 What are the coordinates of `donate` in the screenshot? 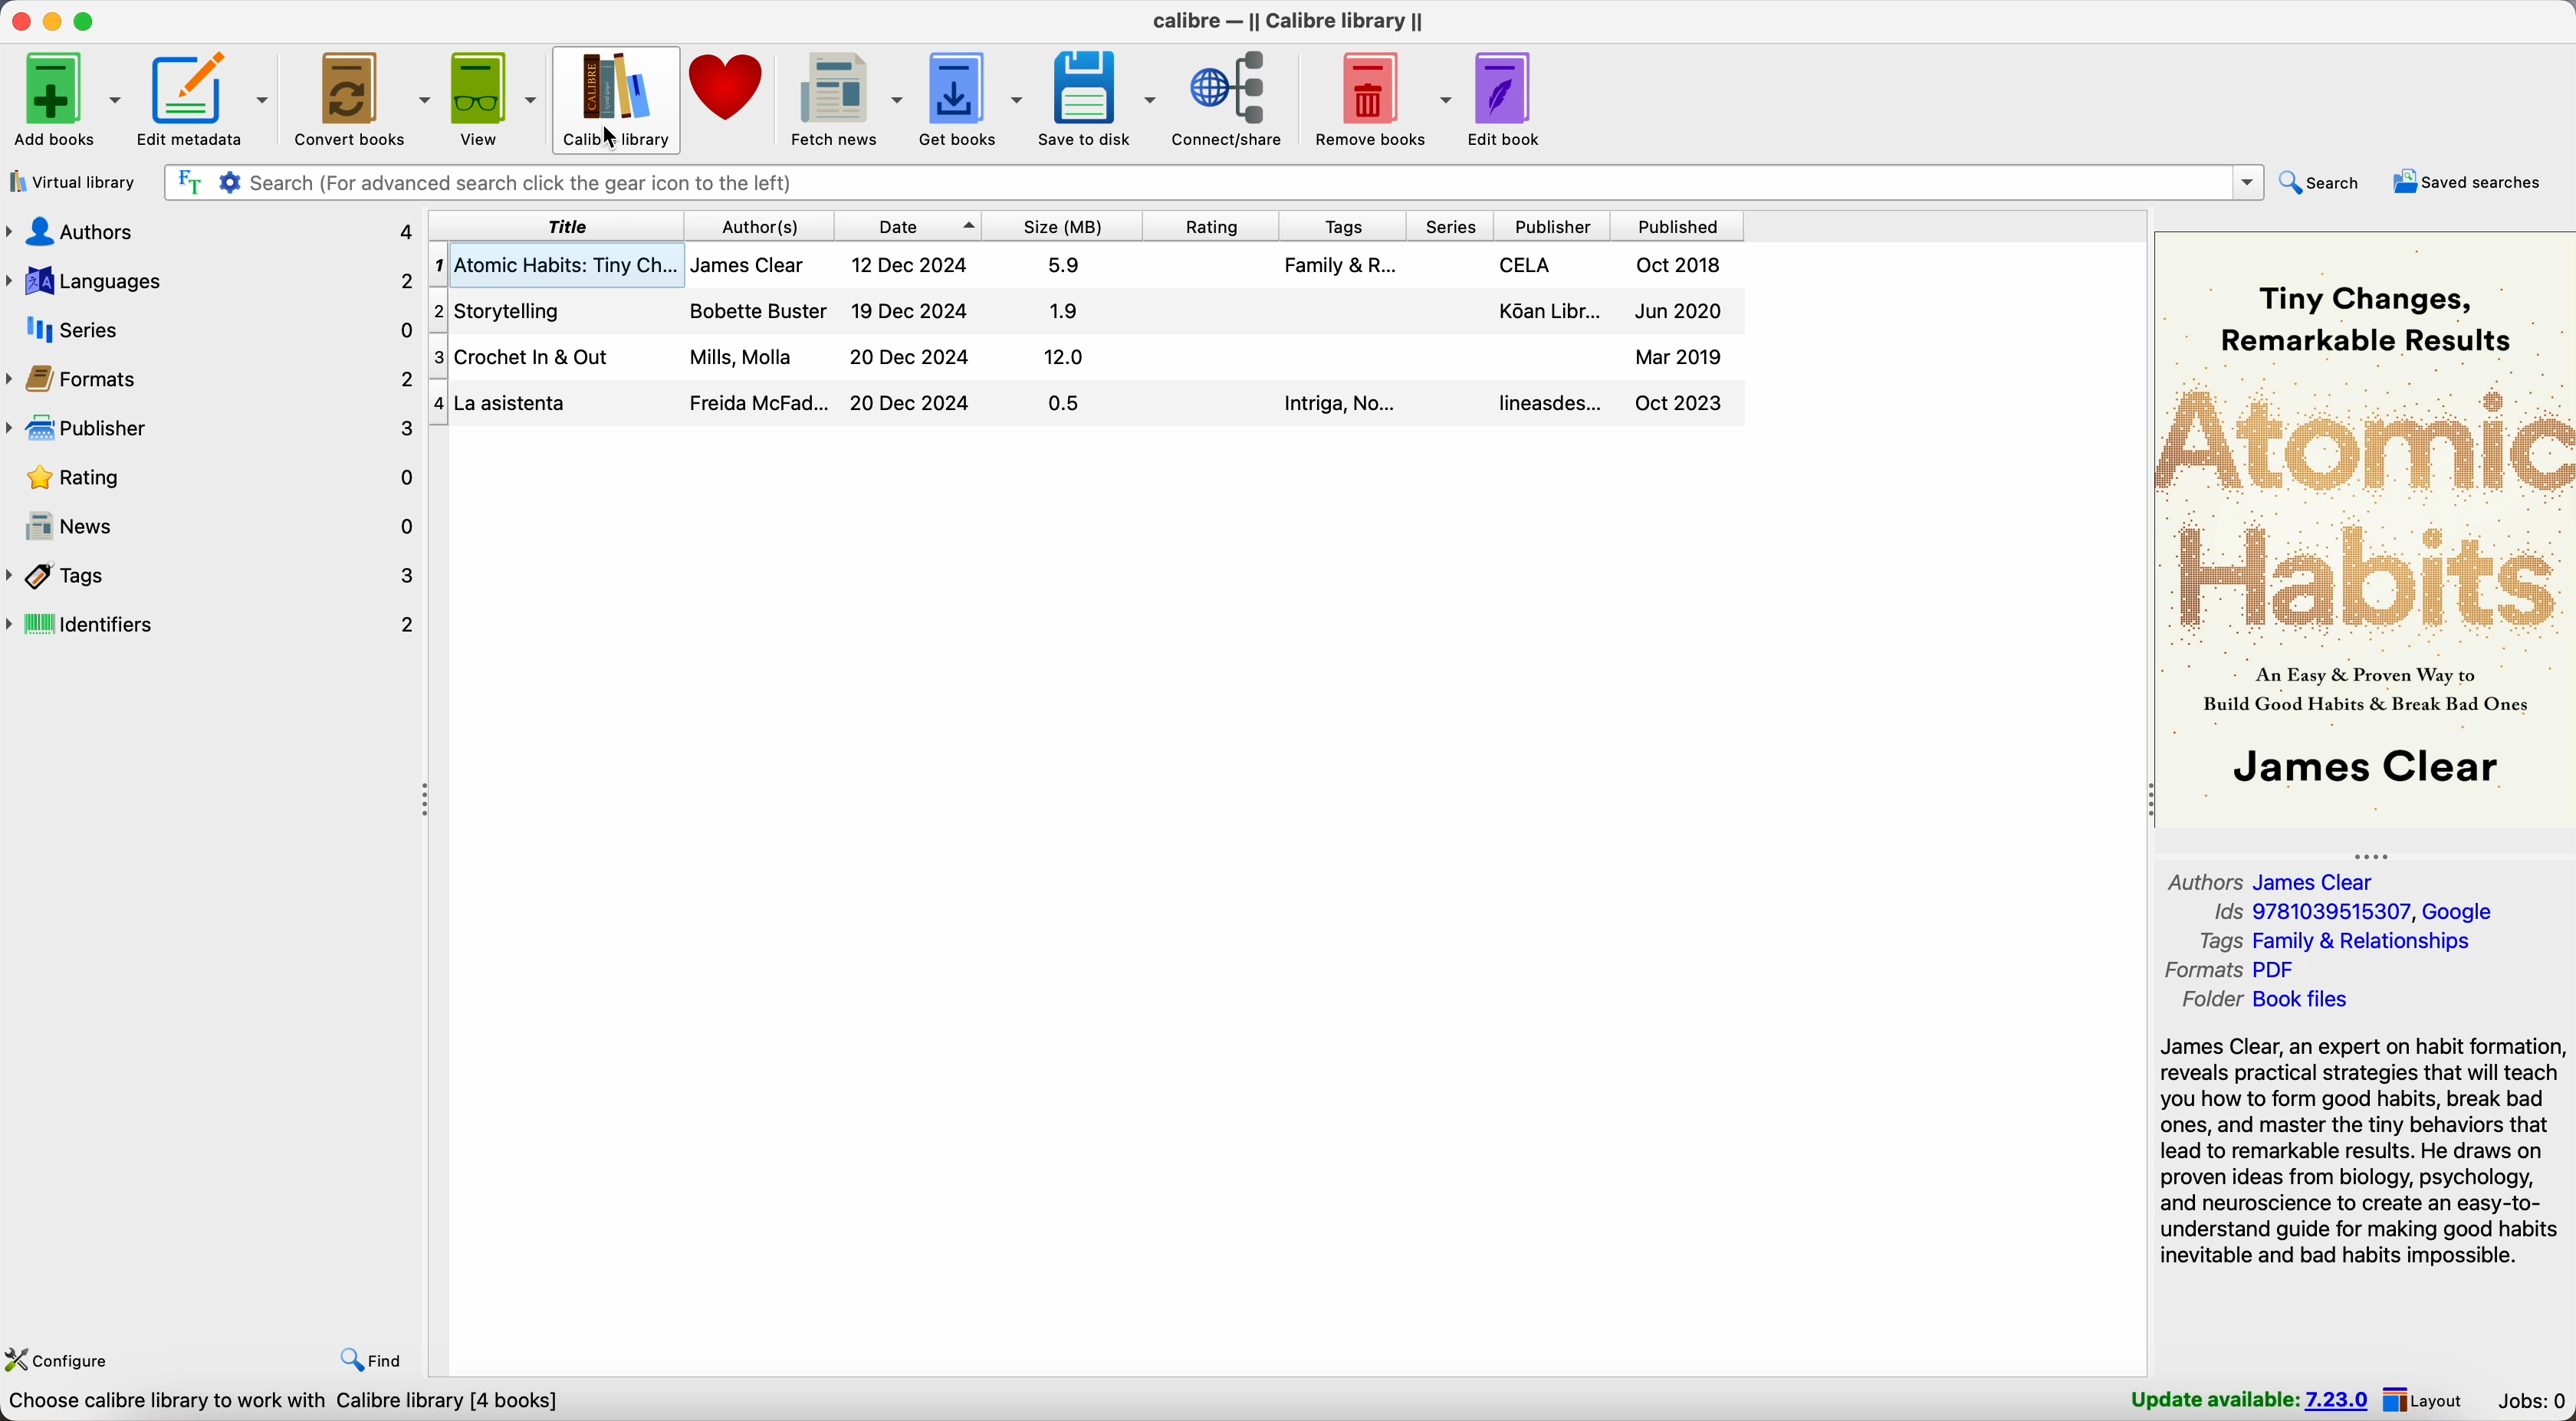 It's located at (731, 86).